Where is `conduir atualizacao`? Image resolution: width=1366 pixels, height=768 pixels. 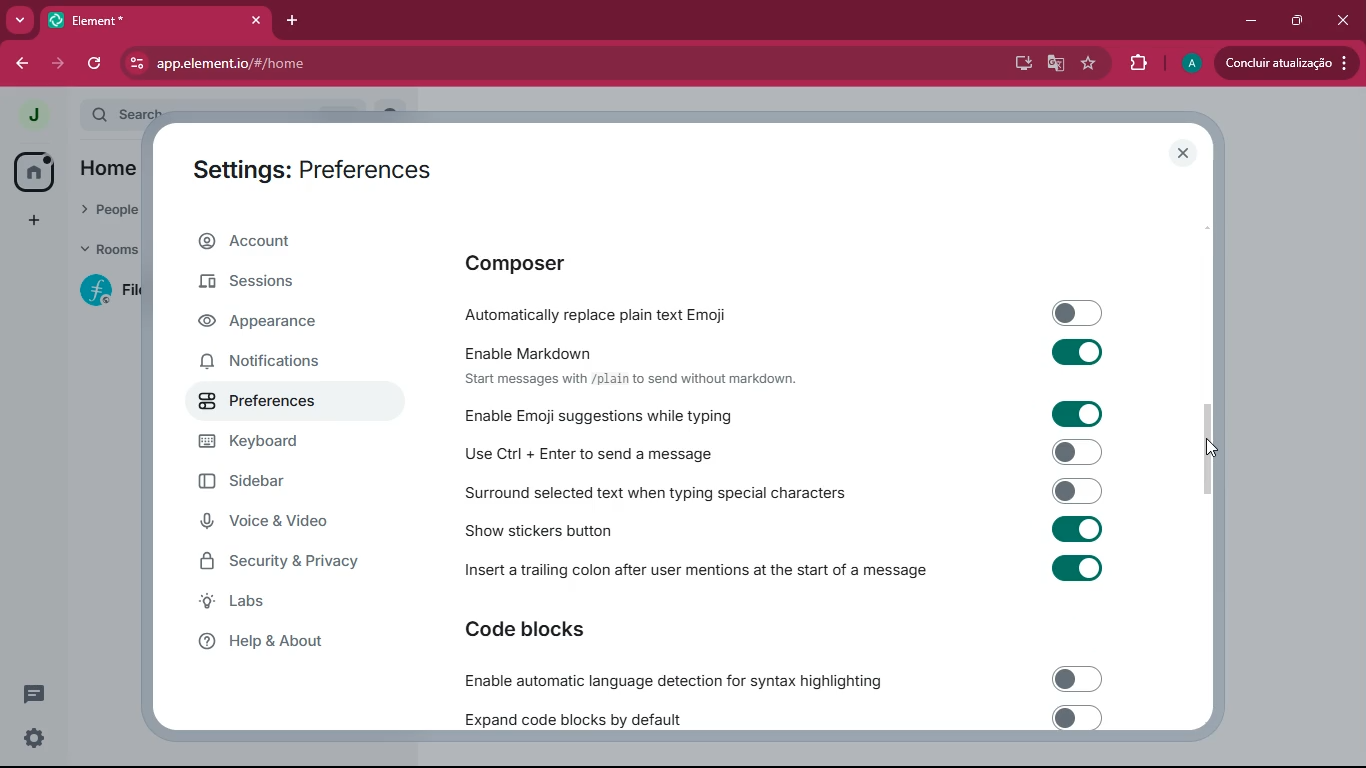 conduir atualizacao is located at coordinates (1283, 64).